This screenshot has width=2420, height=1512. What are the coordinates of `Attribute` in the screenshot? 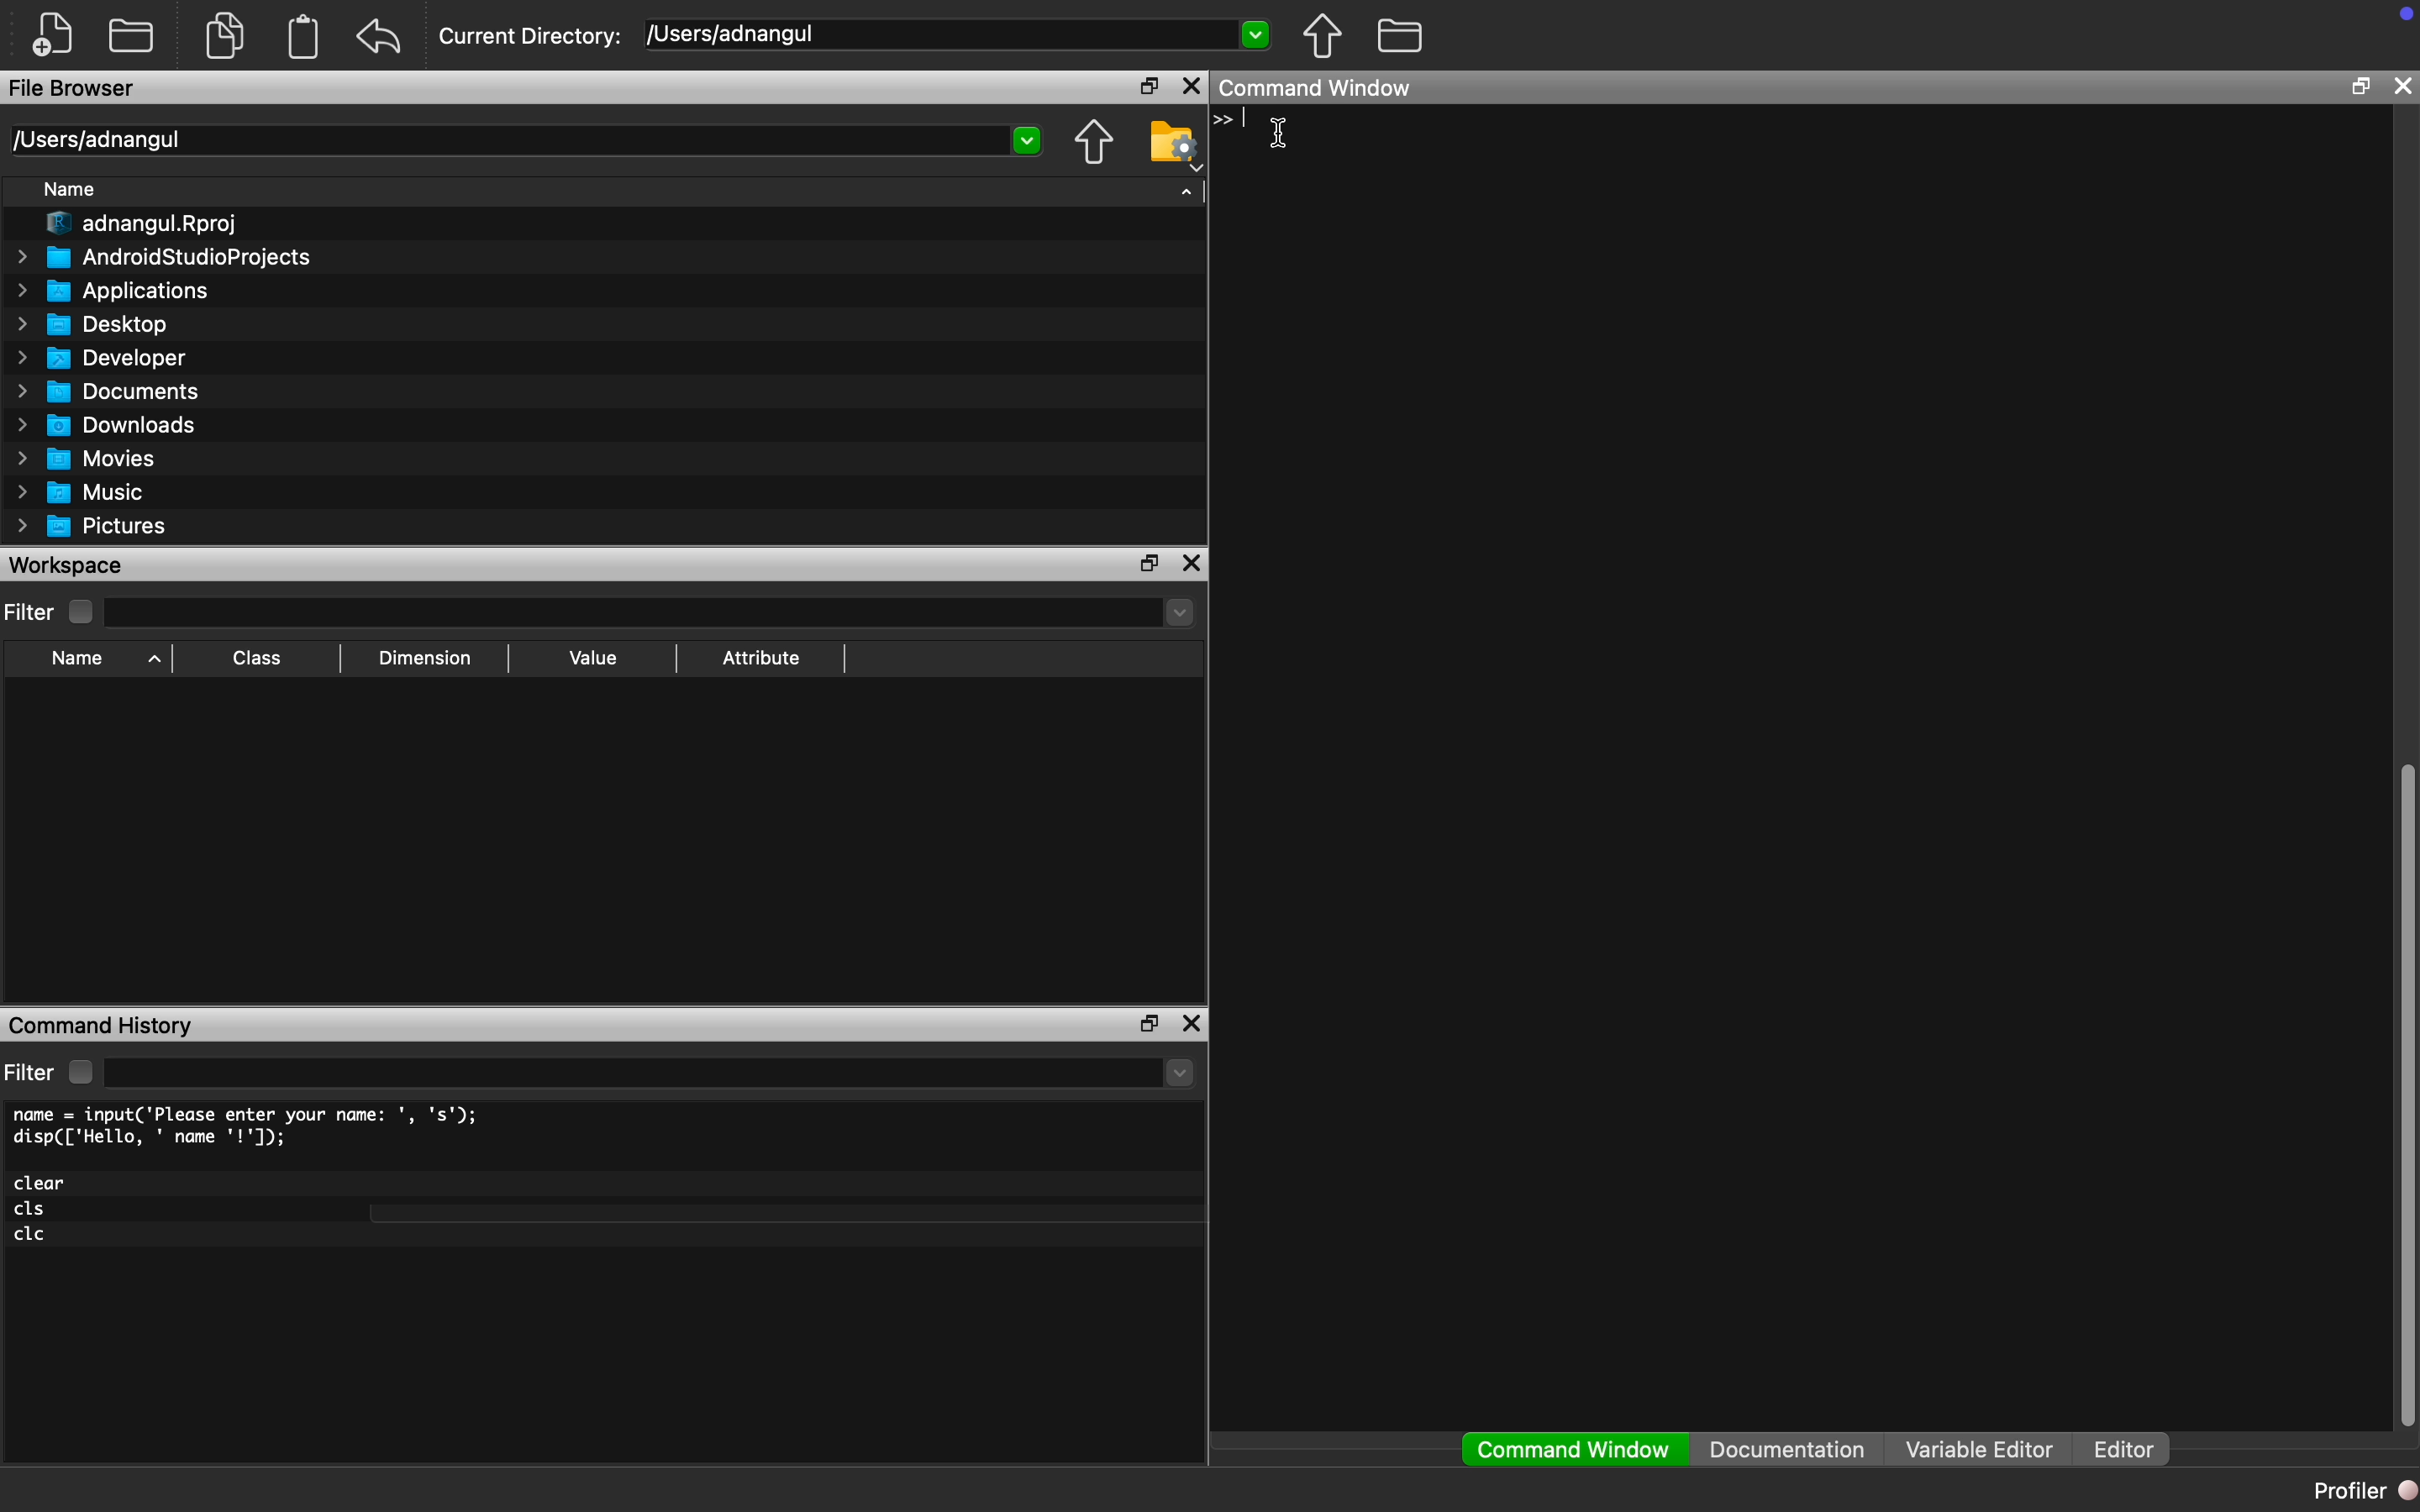 It's located at (761, 656).